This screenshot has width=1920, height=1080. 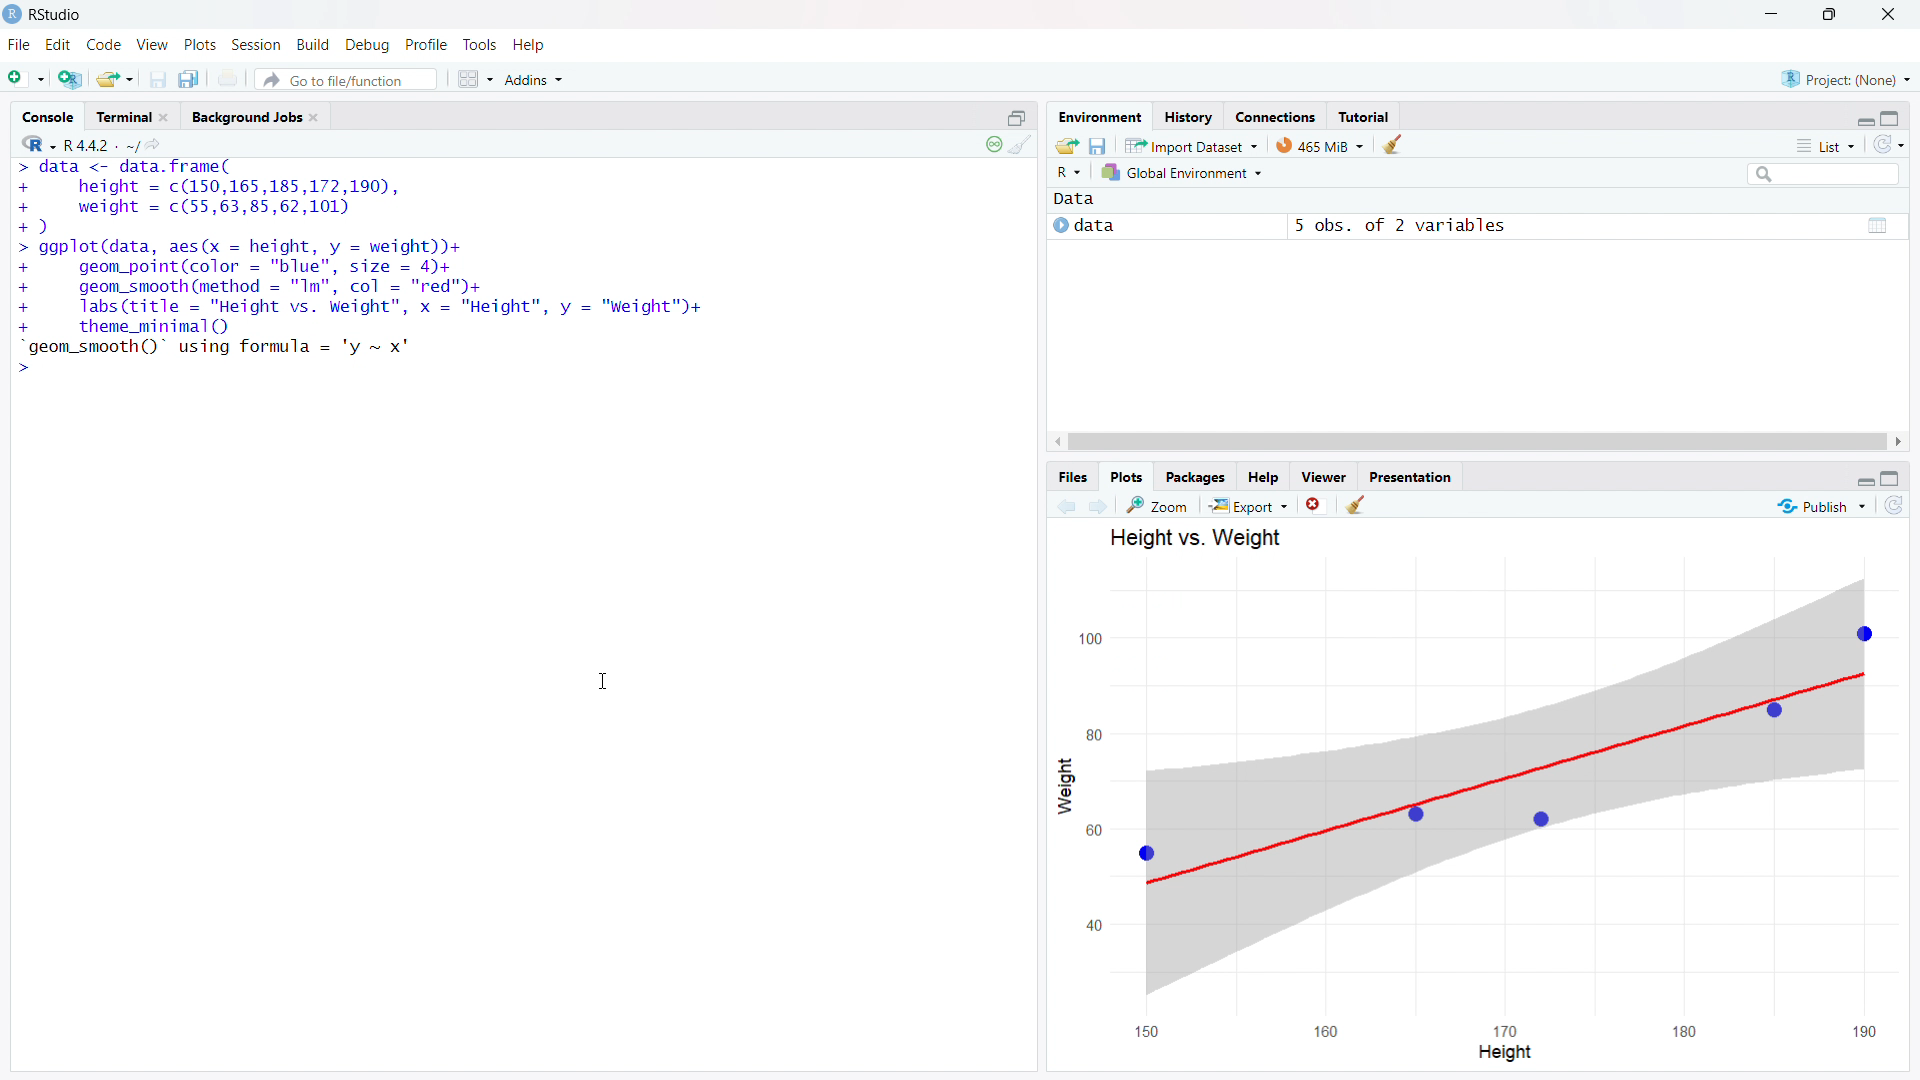 I want to click on build, so click(x=315, y=44).